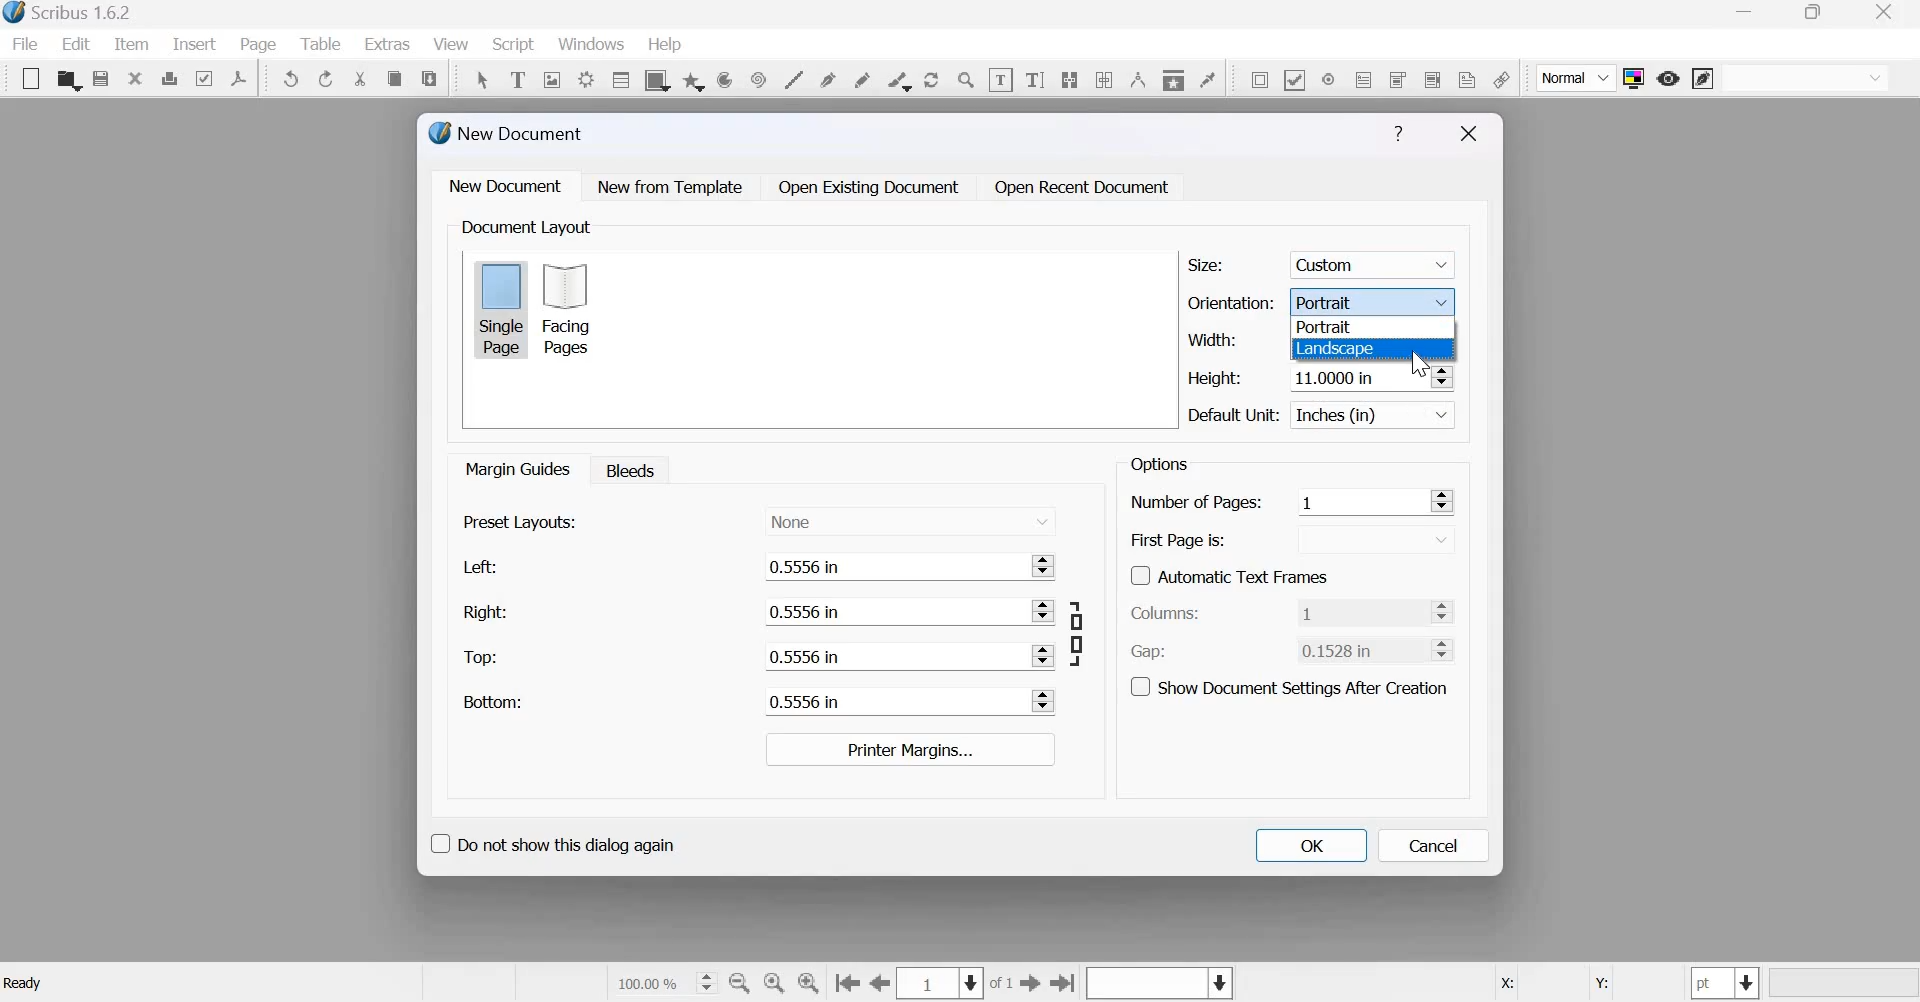  I want to click on New, so click(26, 79).